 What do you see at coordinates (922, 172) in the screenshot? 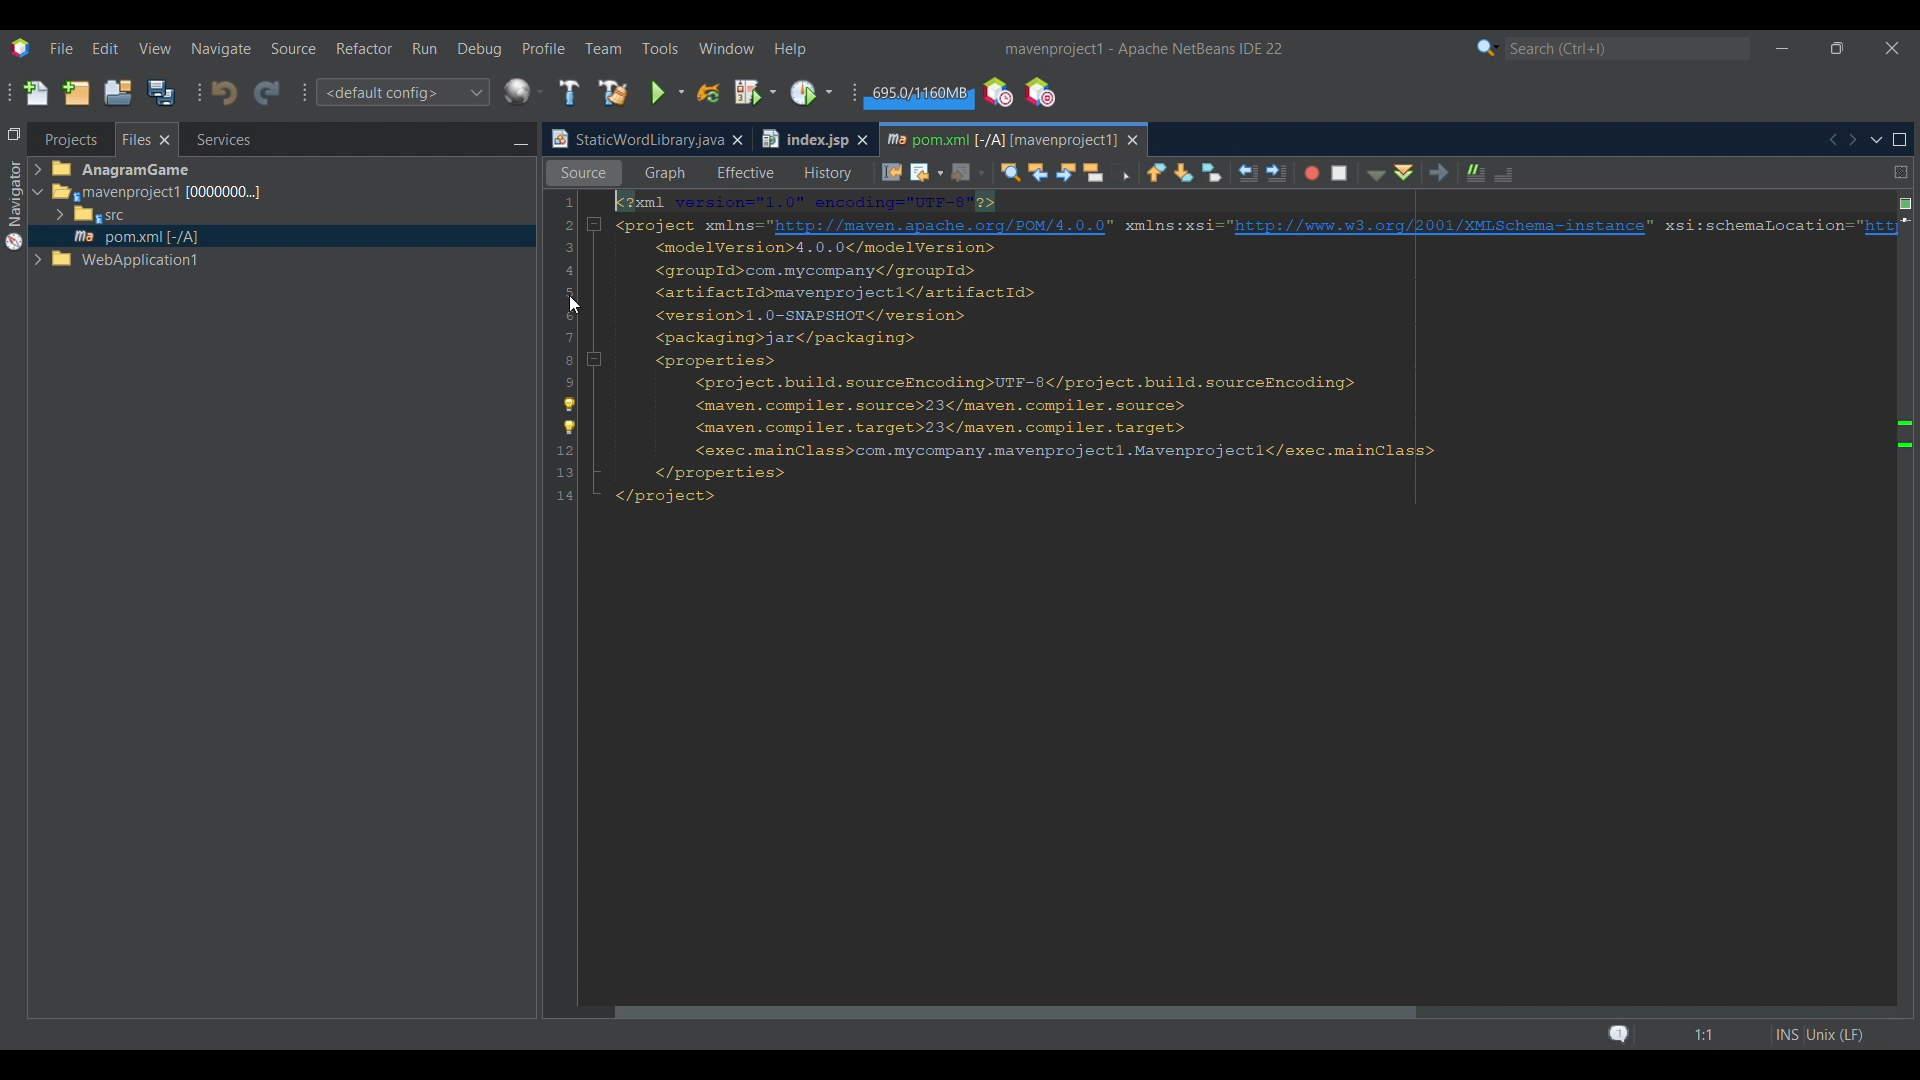
I see `Back options` at bounding box center [922, 172].